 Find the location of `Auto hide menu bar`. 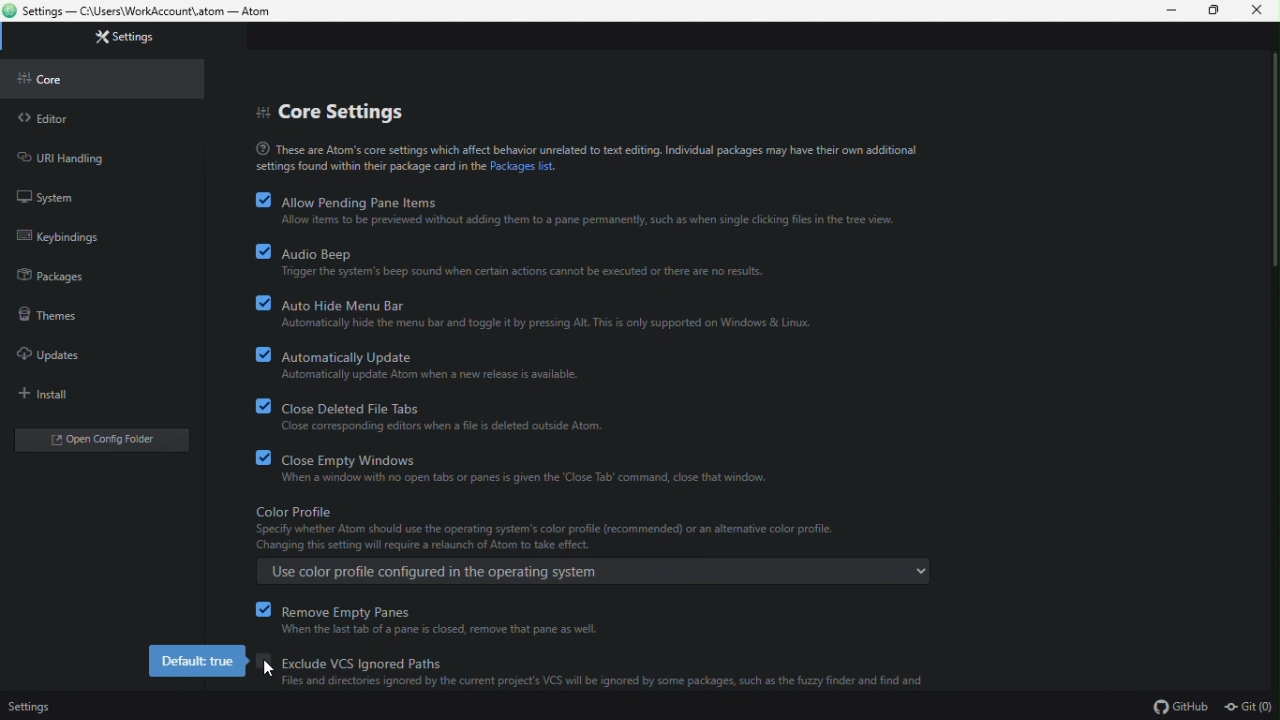

Auto hide menu bar is located at coordinates (599, 314).